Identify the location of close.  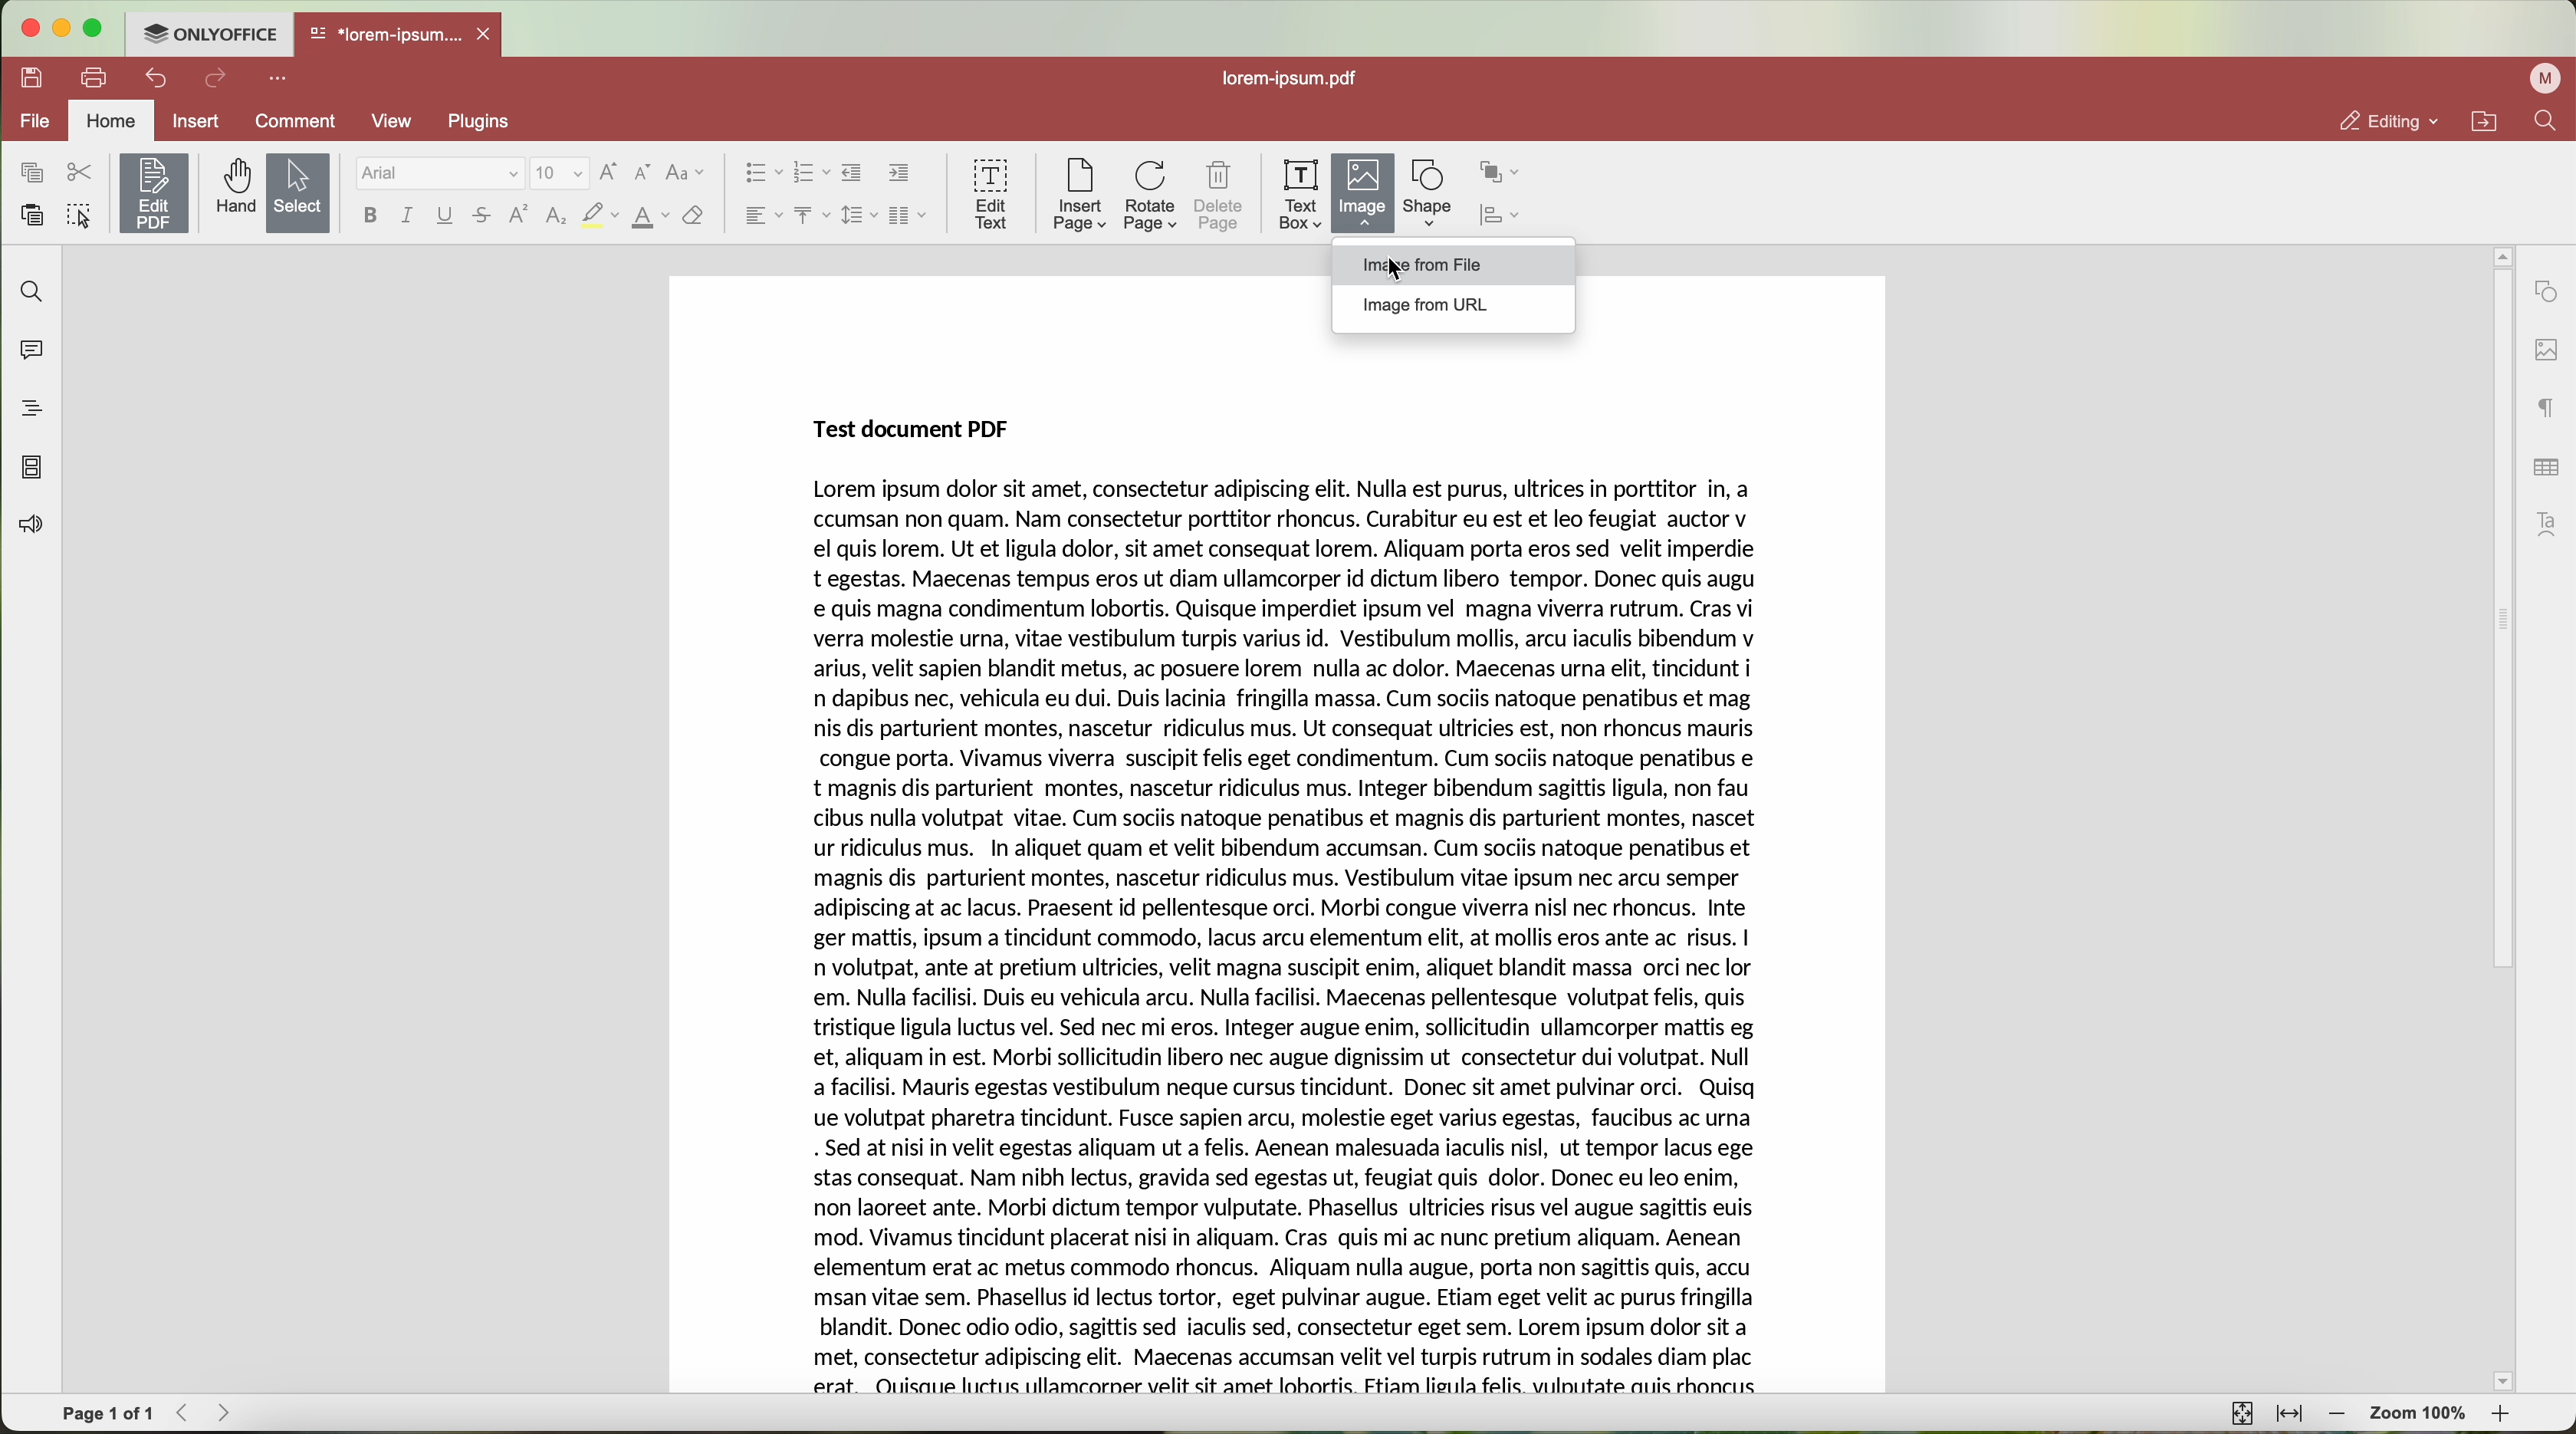
(488, 34).